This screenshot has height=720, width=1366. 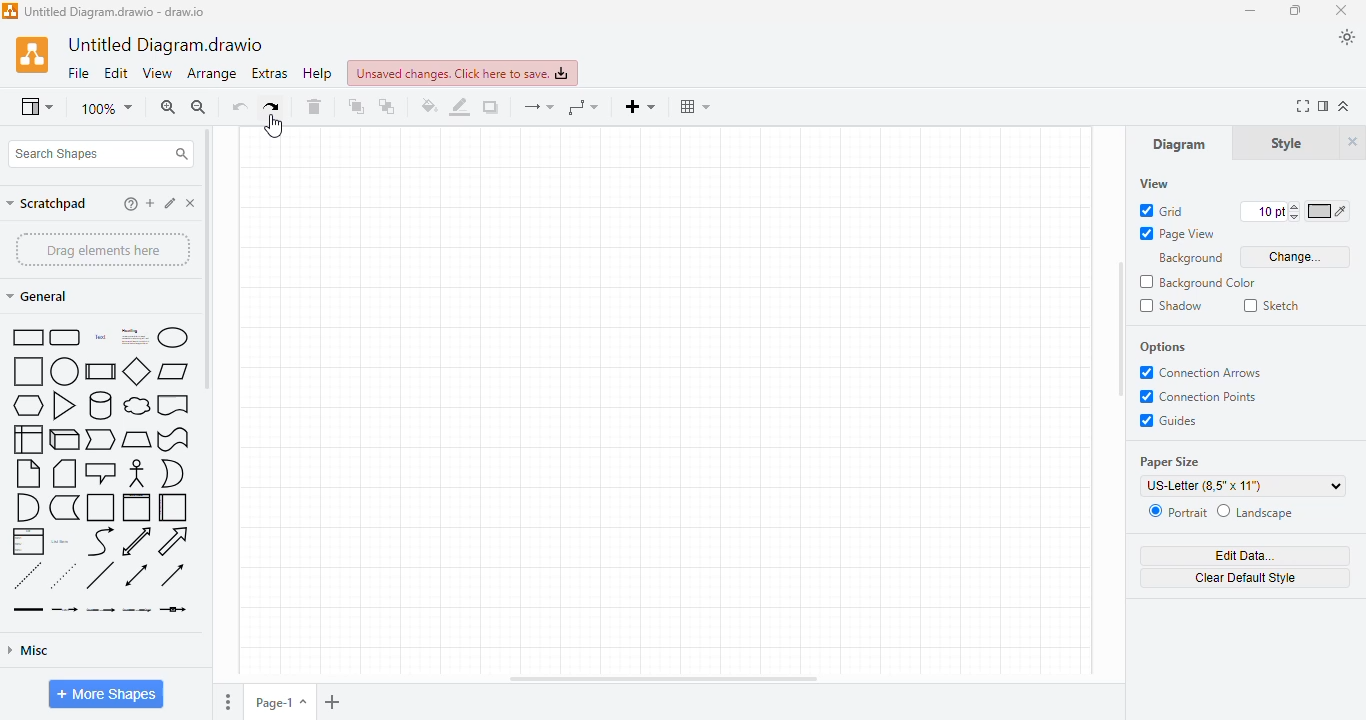 What do you see at coordinates (173, 372) in the screenshot?
I see `parallelogram` at bounding box center [173, 372].